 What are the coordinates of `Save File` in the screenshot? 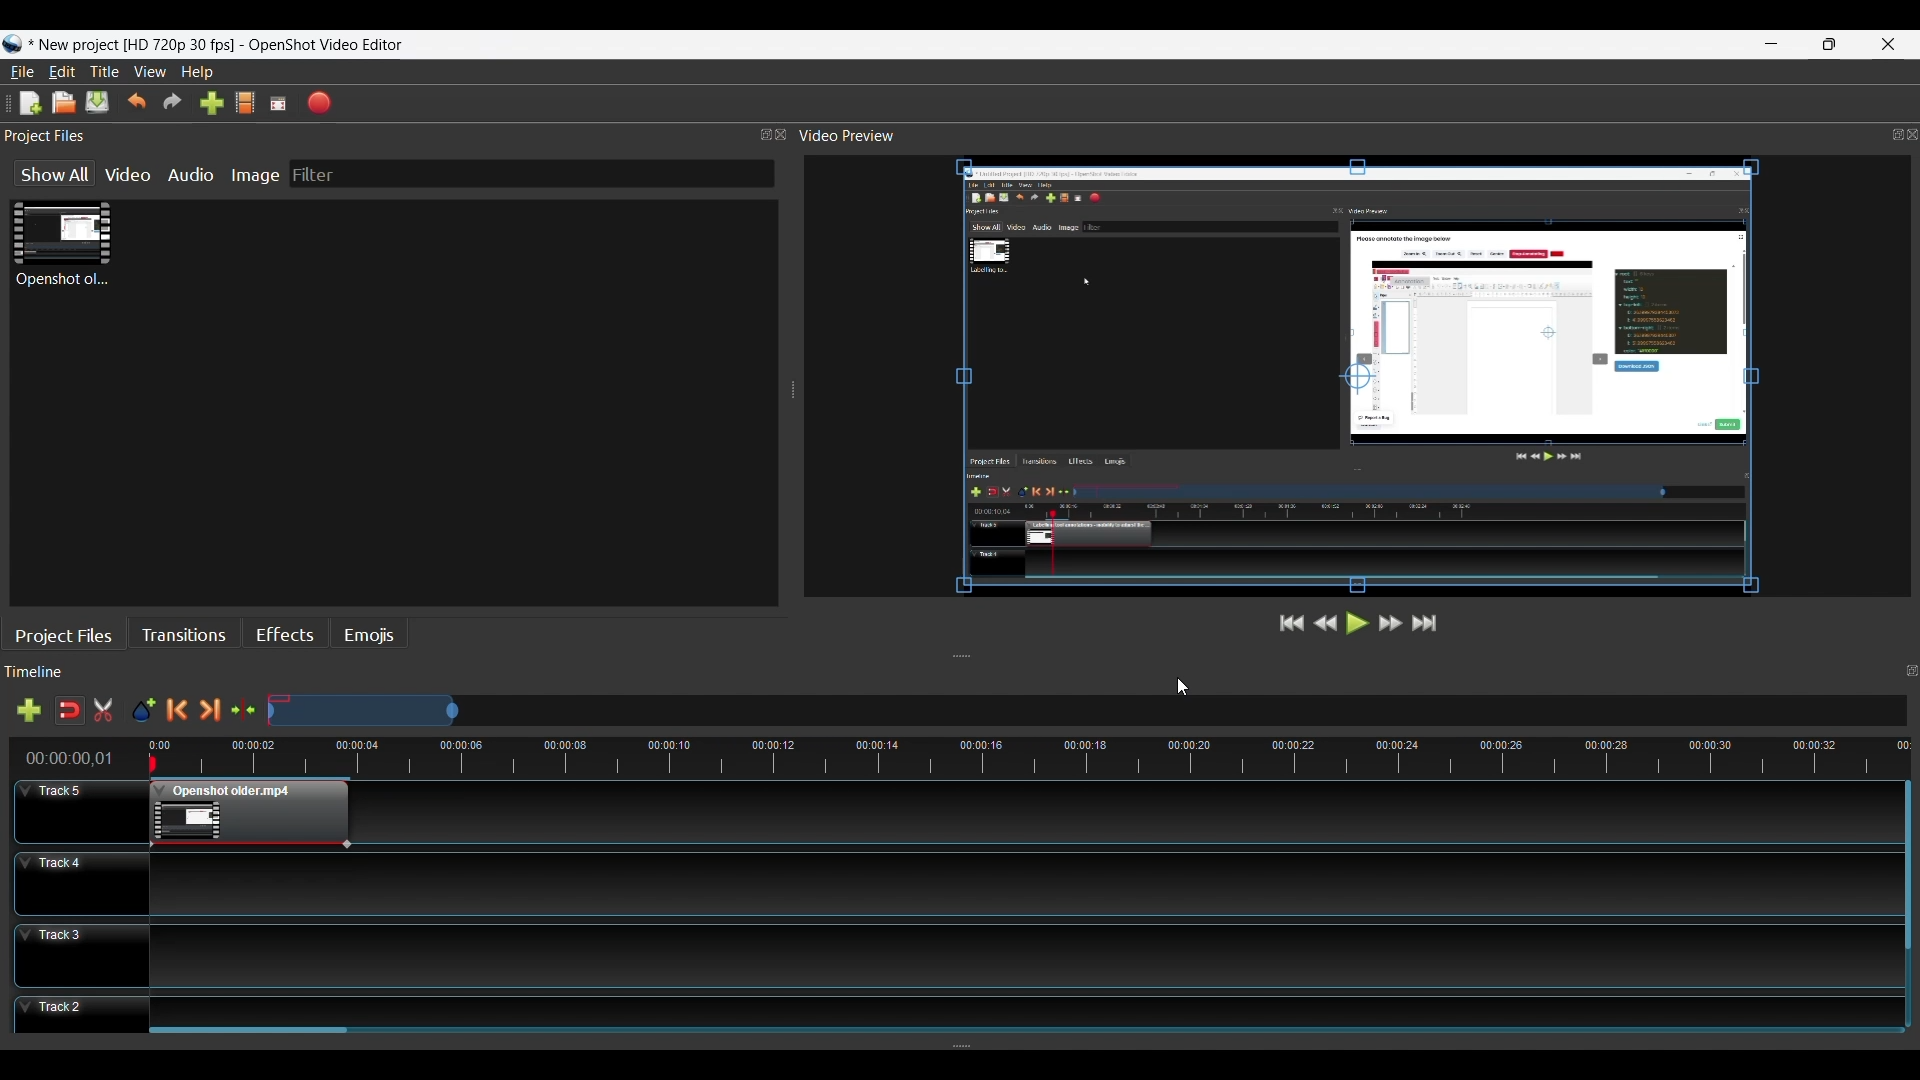 It's located at (98, 103).